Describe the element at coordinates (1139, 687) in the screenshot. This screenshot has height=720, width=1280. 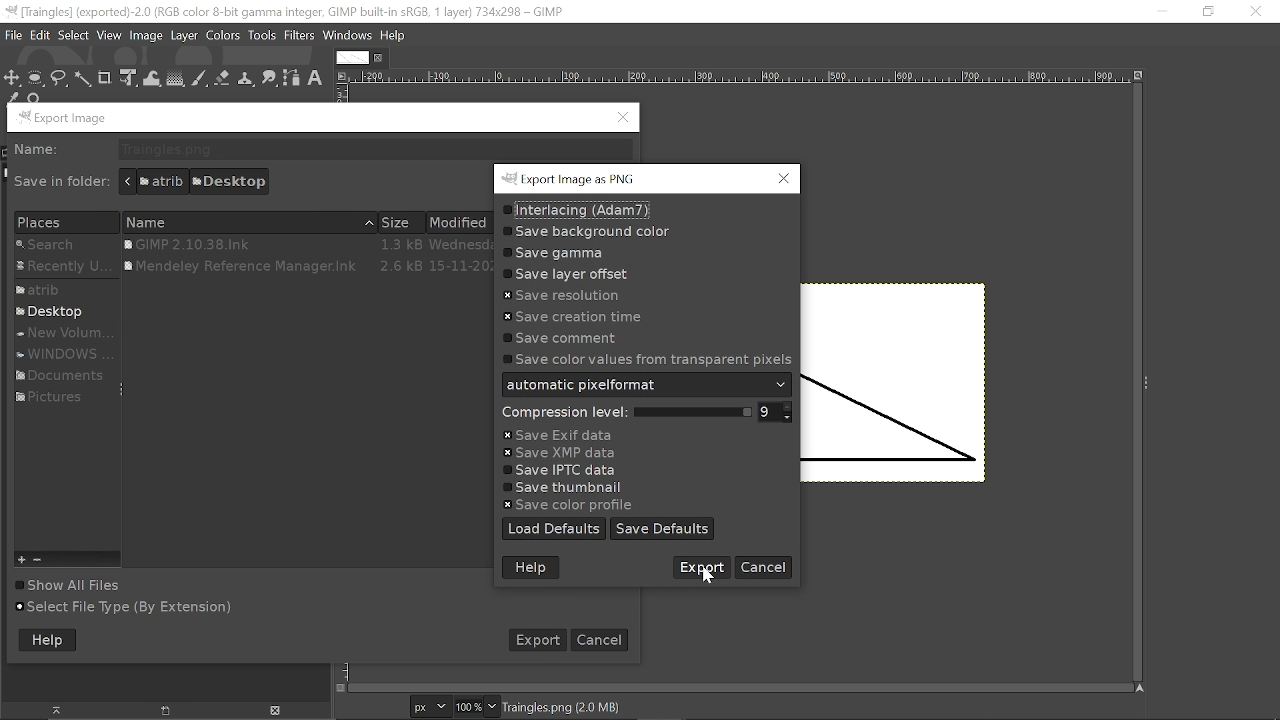
I see `Navigate image display` at that location.